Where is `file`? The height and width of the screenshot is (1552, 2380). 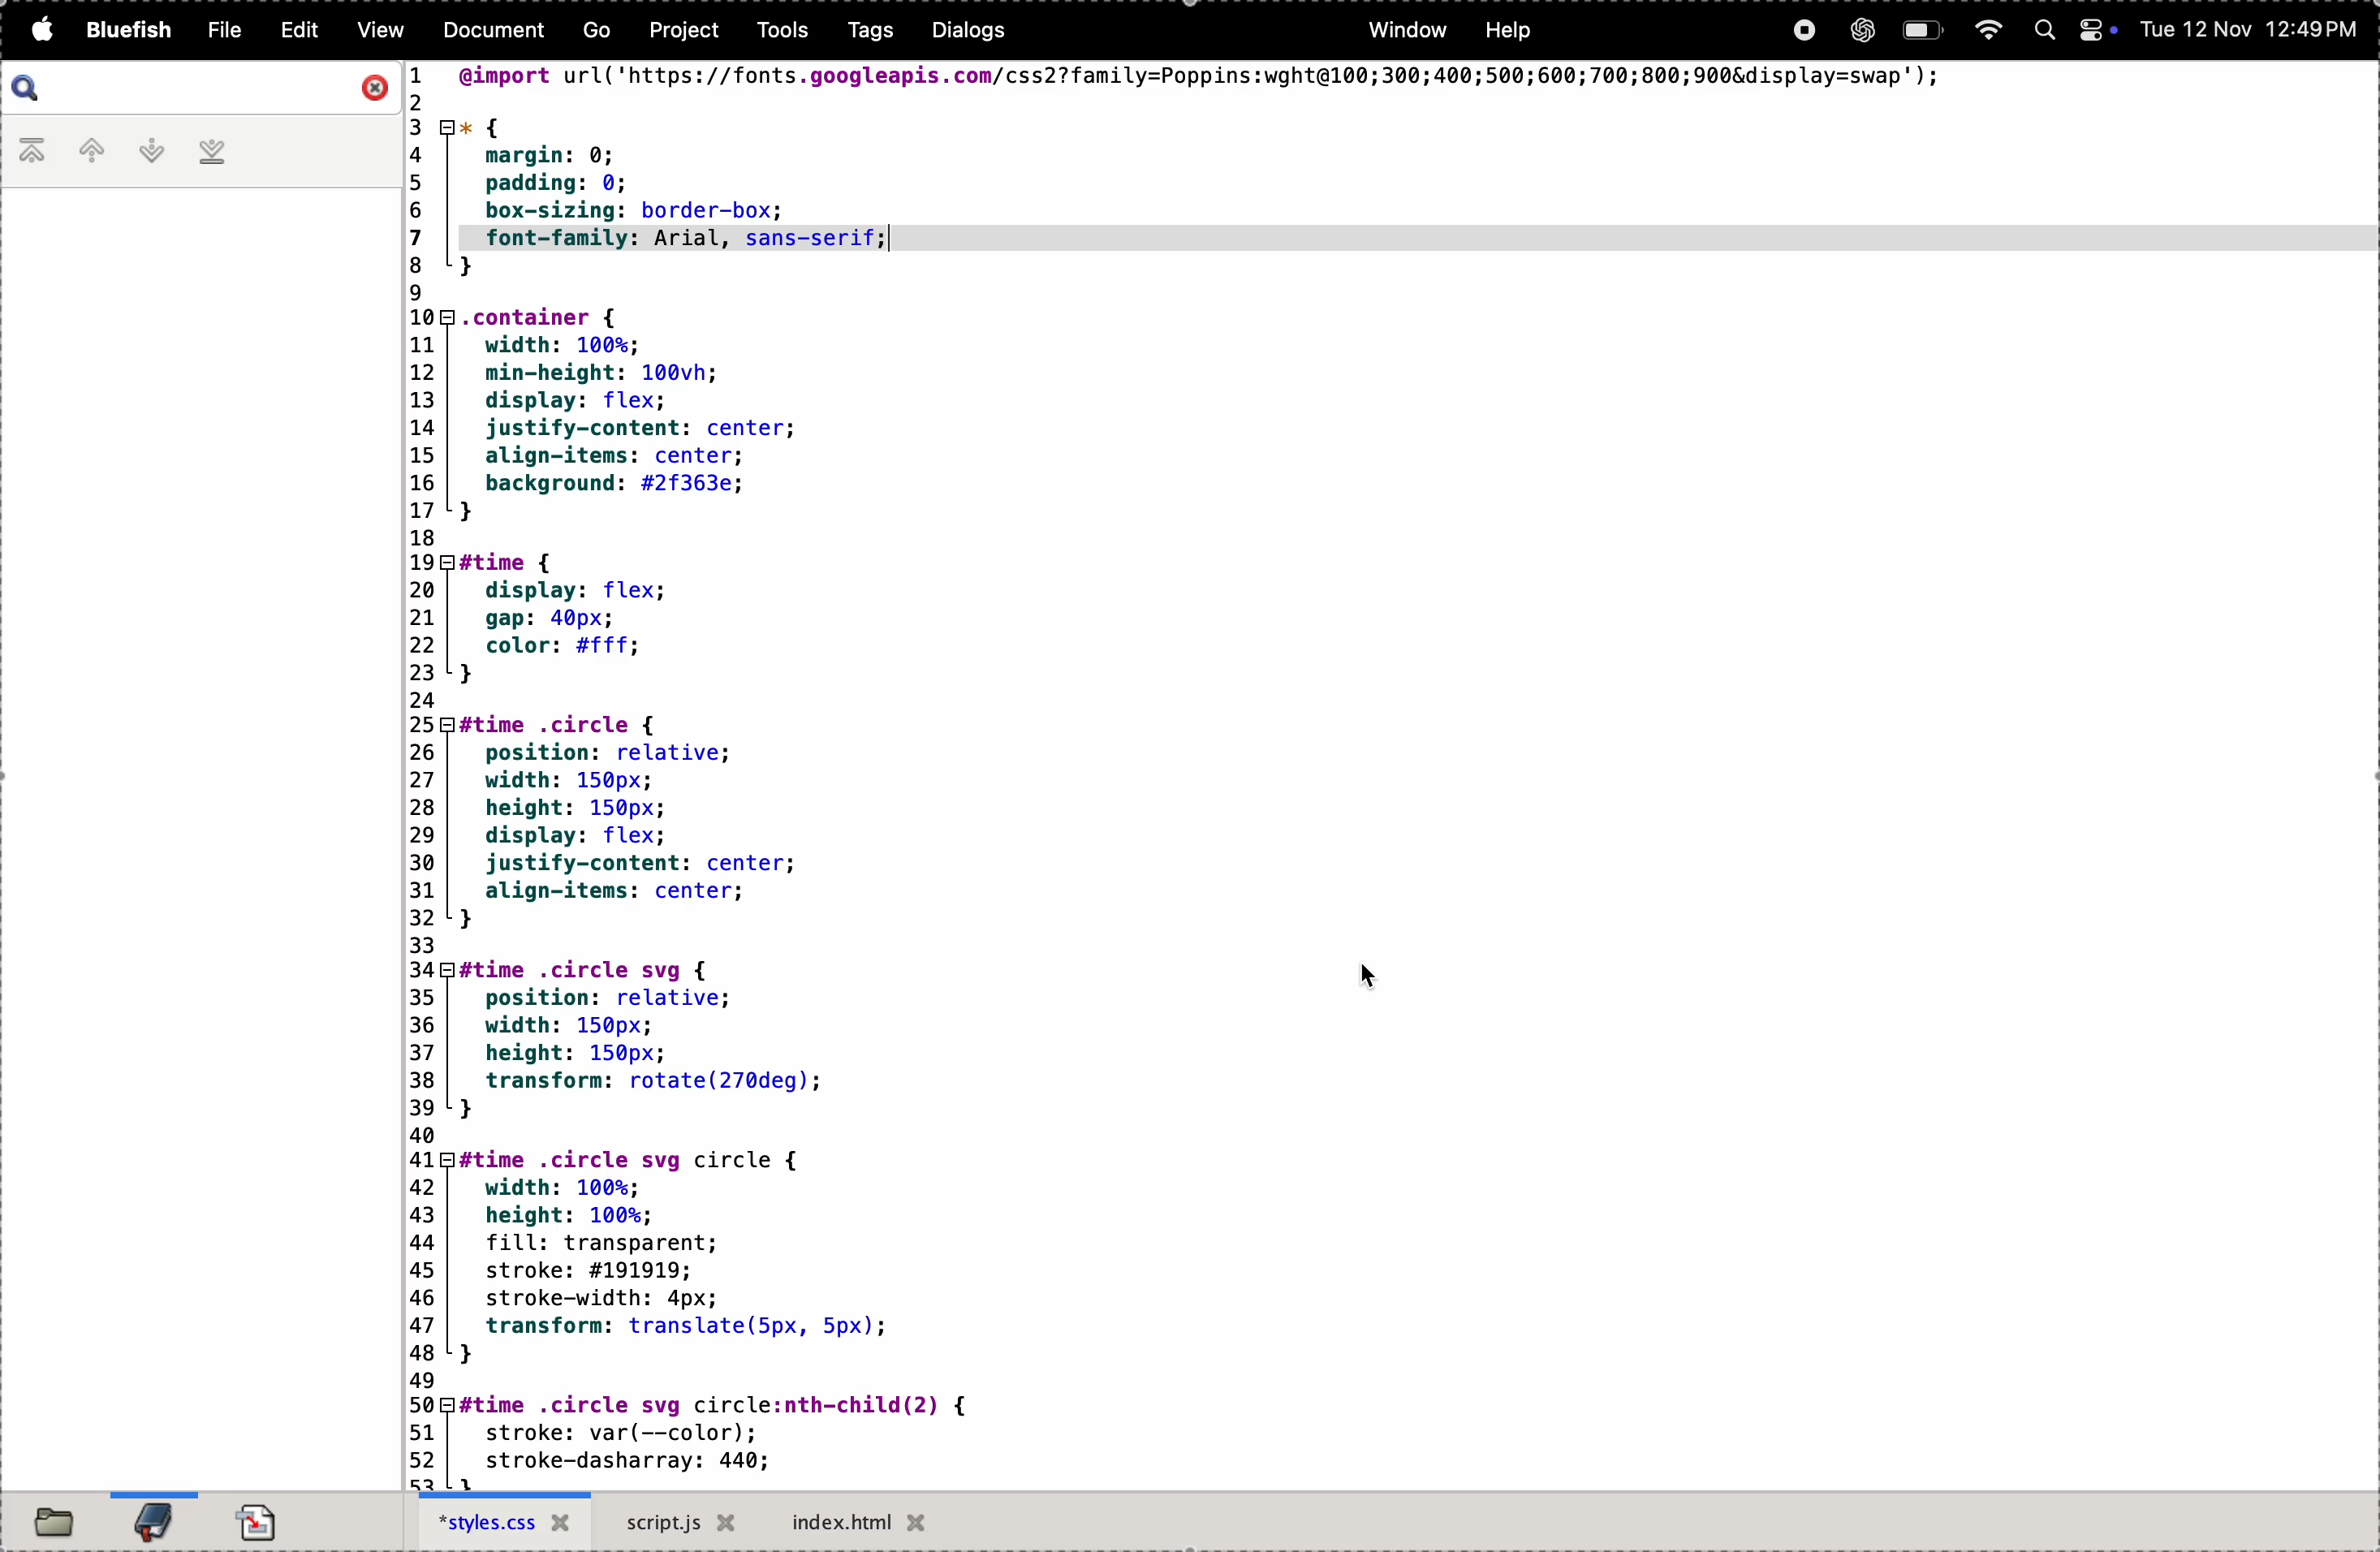
file is located at coordinates (221, 28).